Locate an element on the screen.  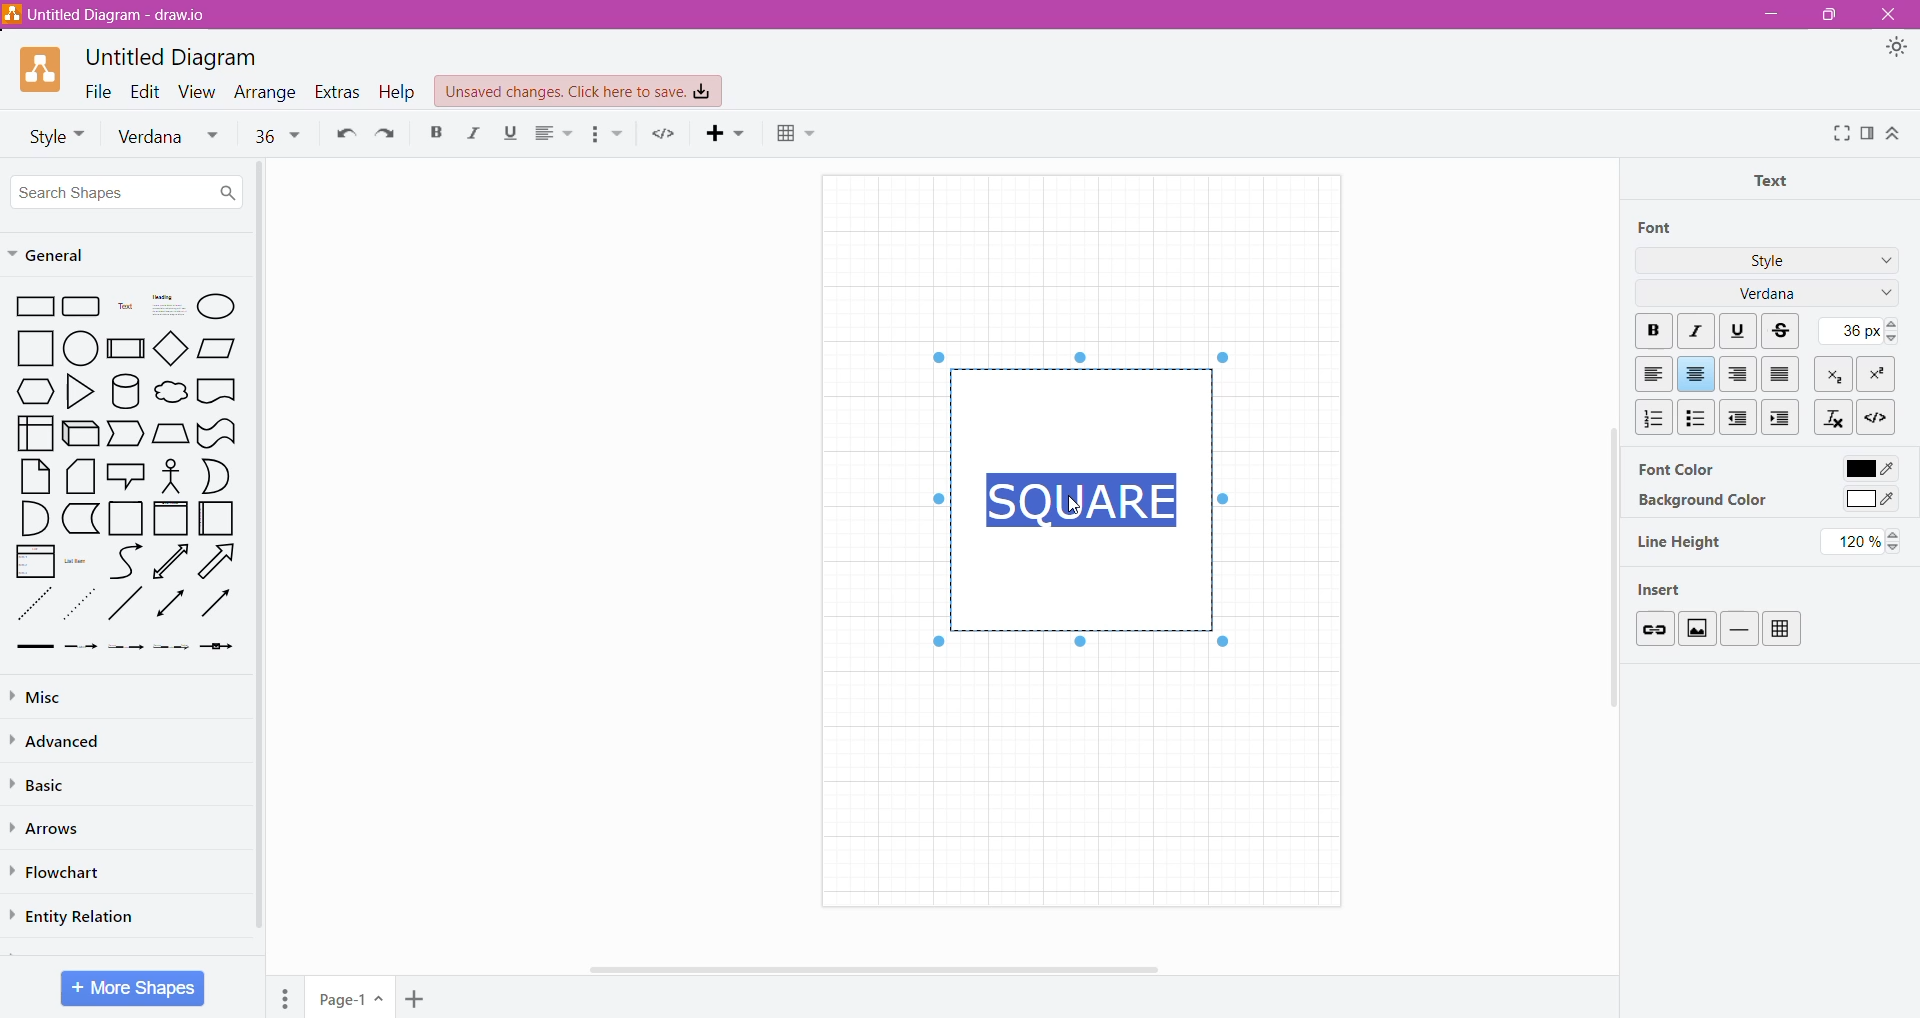
document is located at coordinates (217, 390).